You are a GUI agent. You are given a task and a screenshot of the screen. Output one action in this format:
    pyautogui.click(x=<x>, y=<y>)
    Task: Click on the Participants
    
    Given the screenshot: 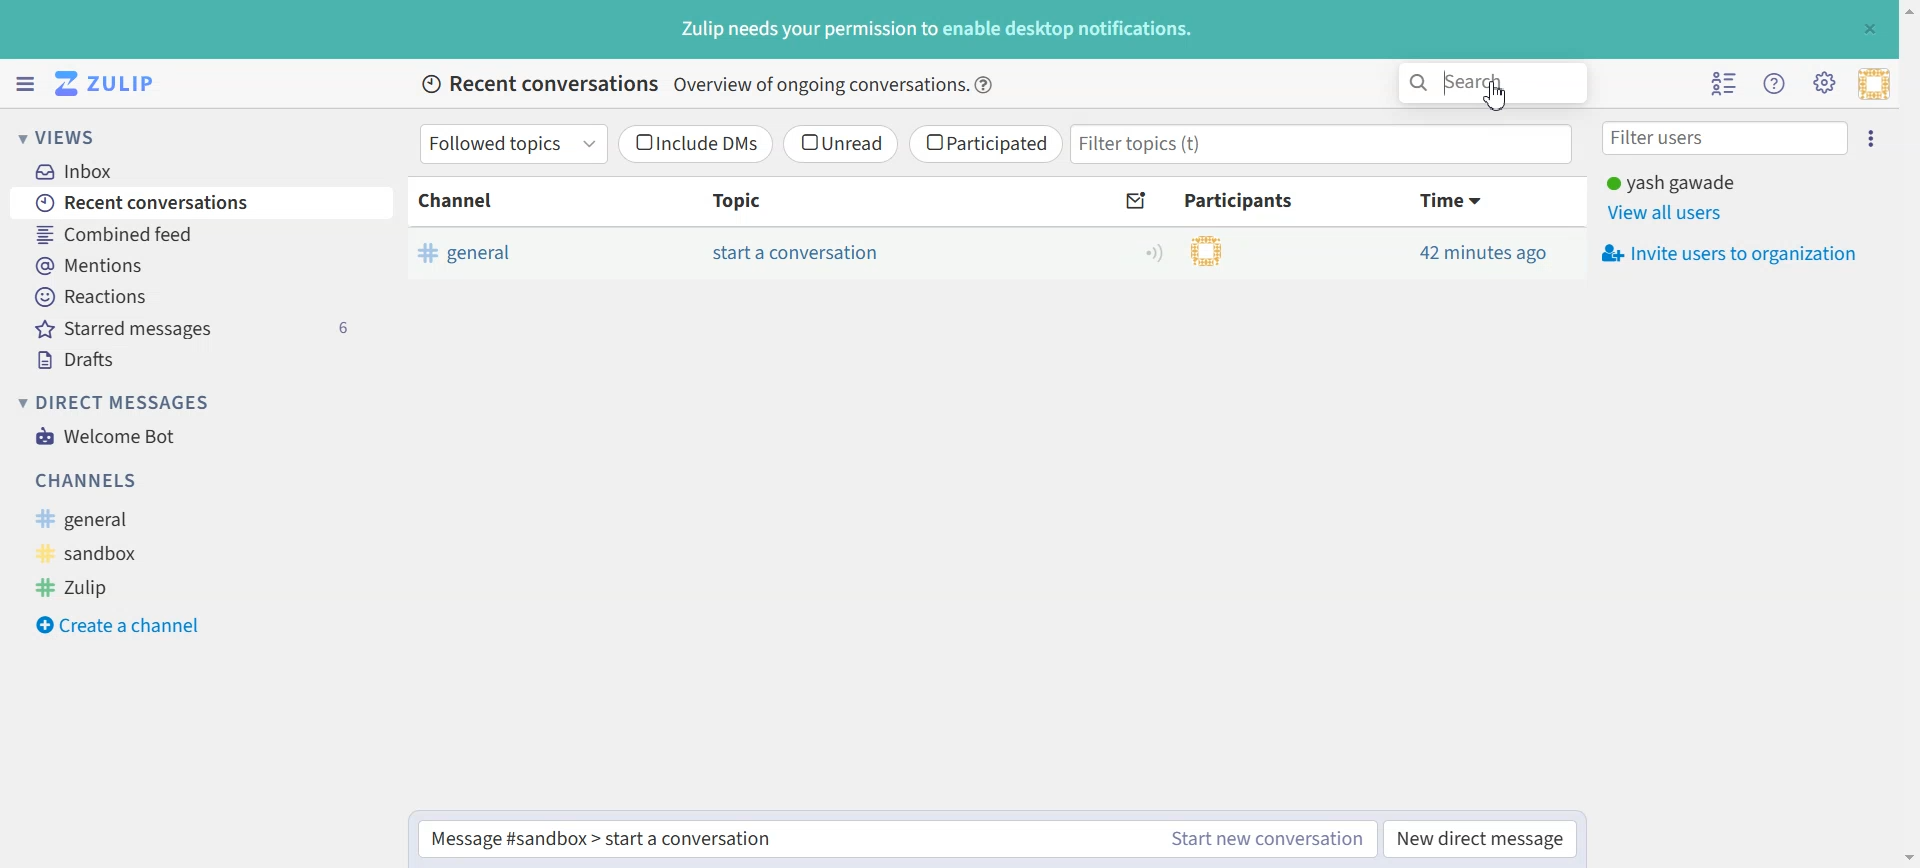 What is the action you would take?
    pyautogui.click(x=1242, y=200)
    